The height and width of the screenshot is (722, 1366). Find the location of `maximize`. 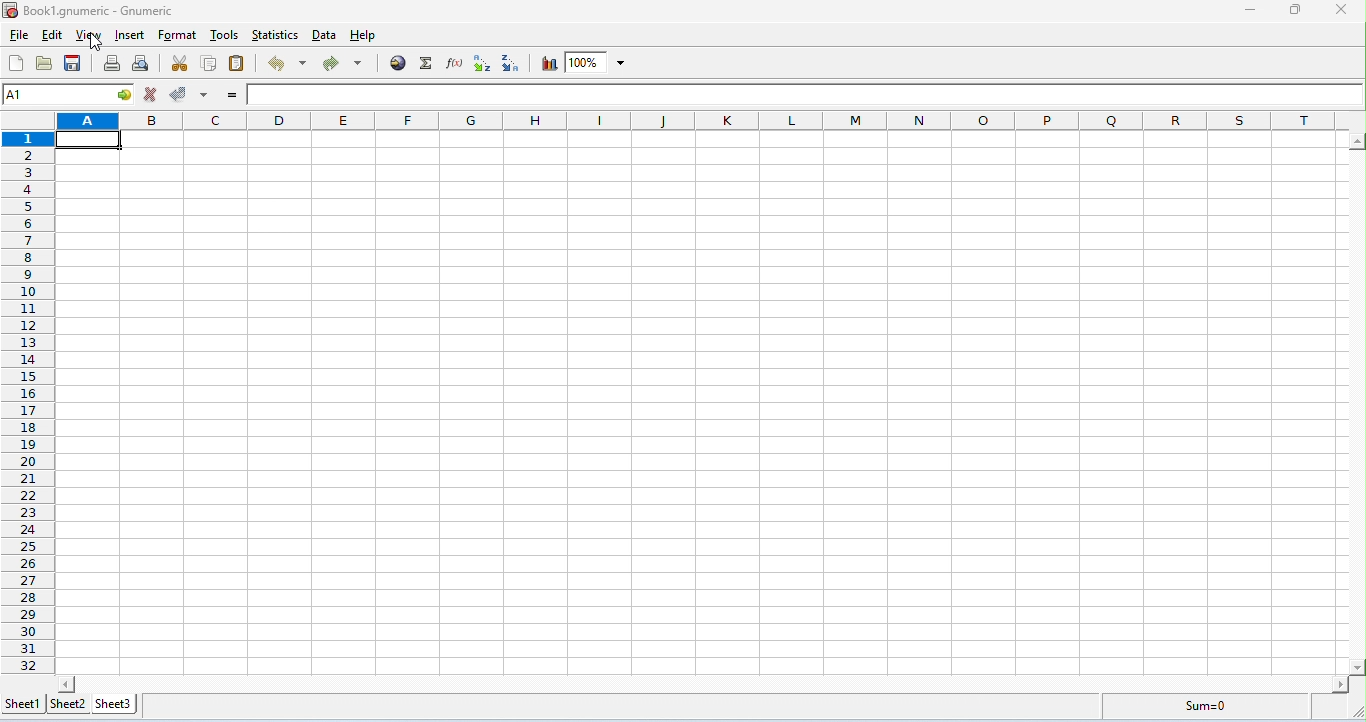

maximize is located at coordinates (1293, 10).